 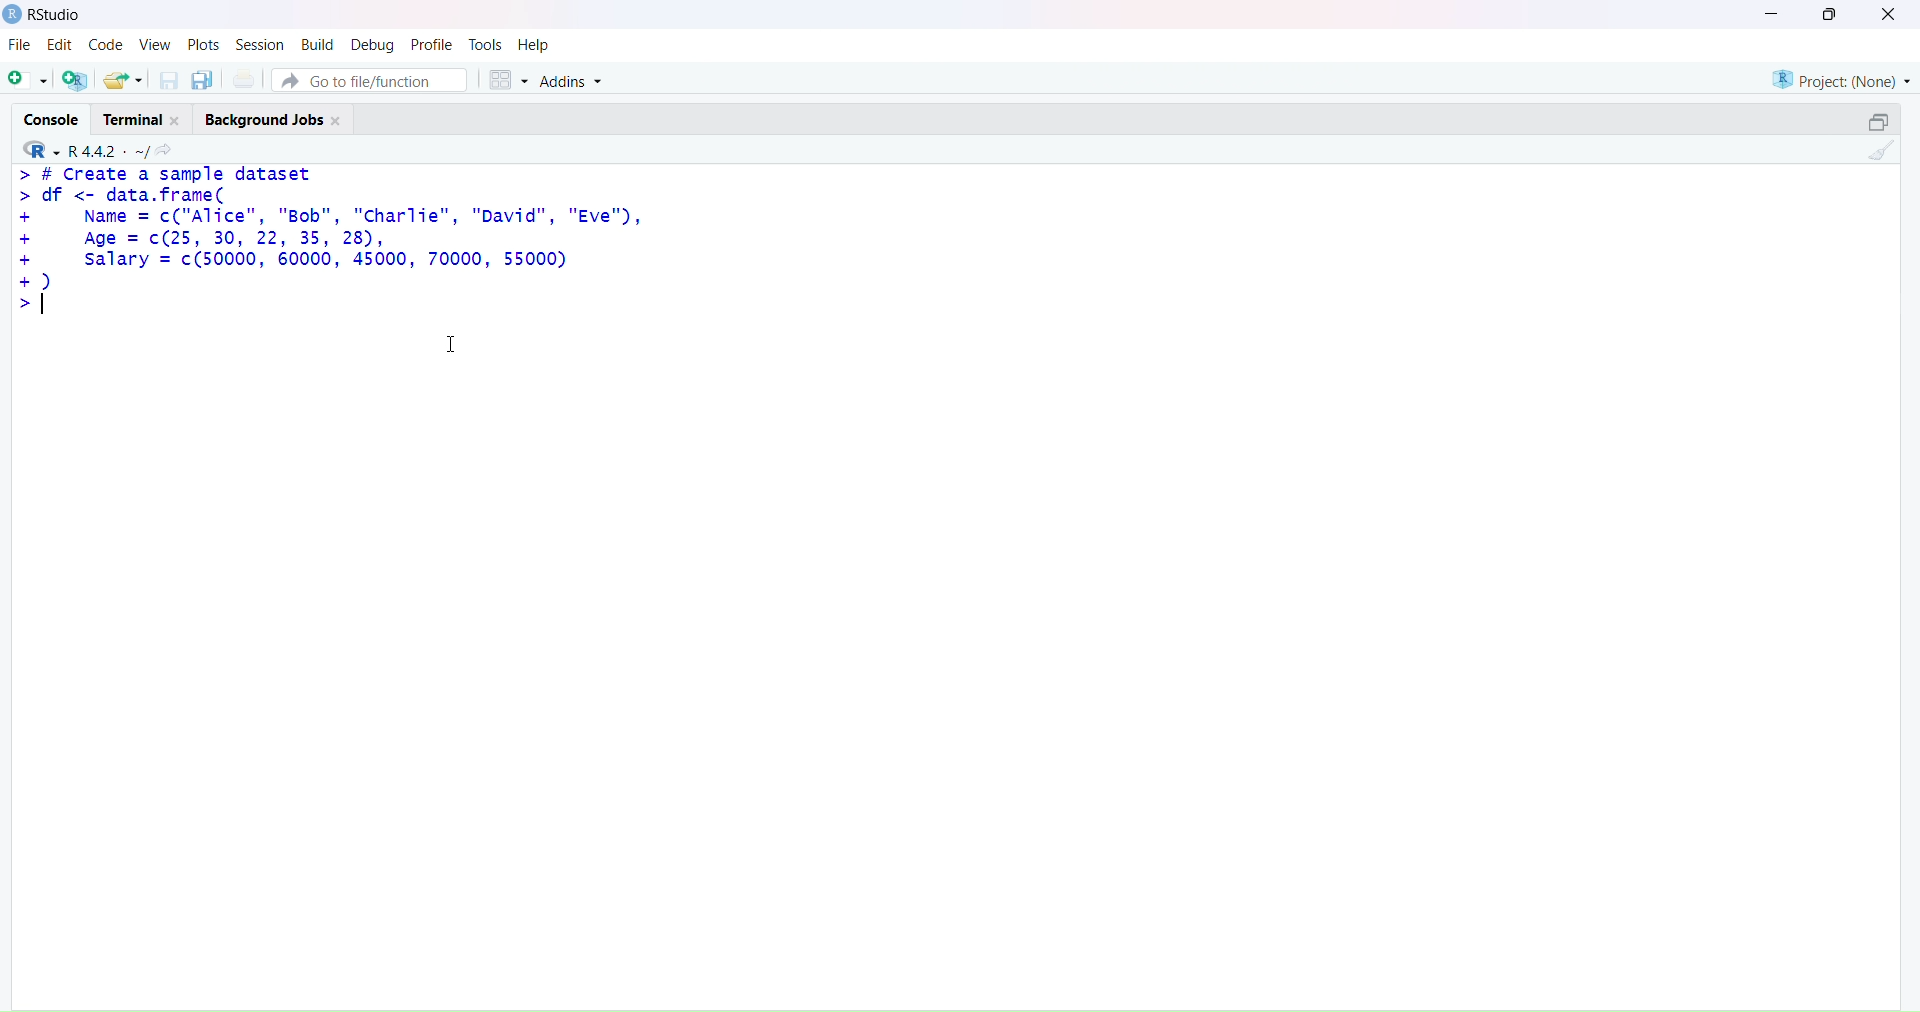 What do you see at coordinates (275, 119) in the screenshot?
I see `background jobs` at bounding box center [275, 119].